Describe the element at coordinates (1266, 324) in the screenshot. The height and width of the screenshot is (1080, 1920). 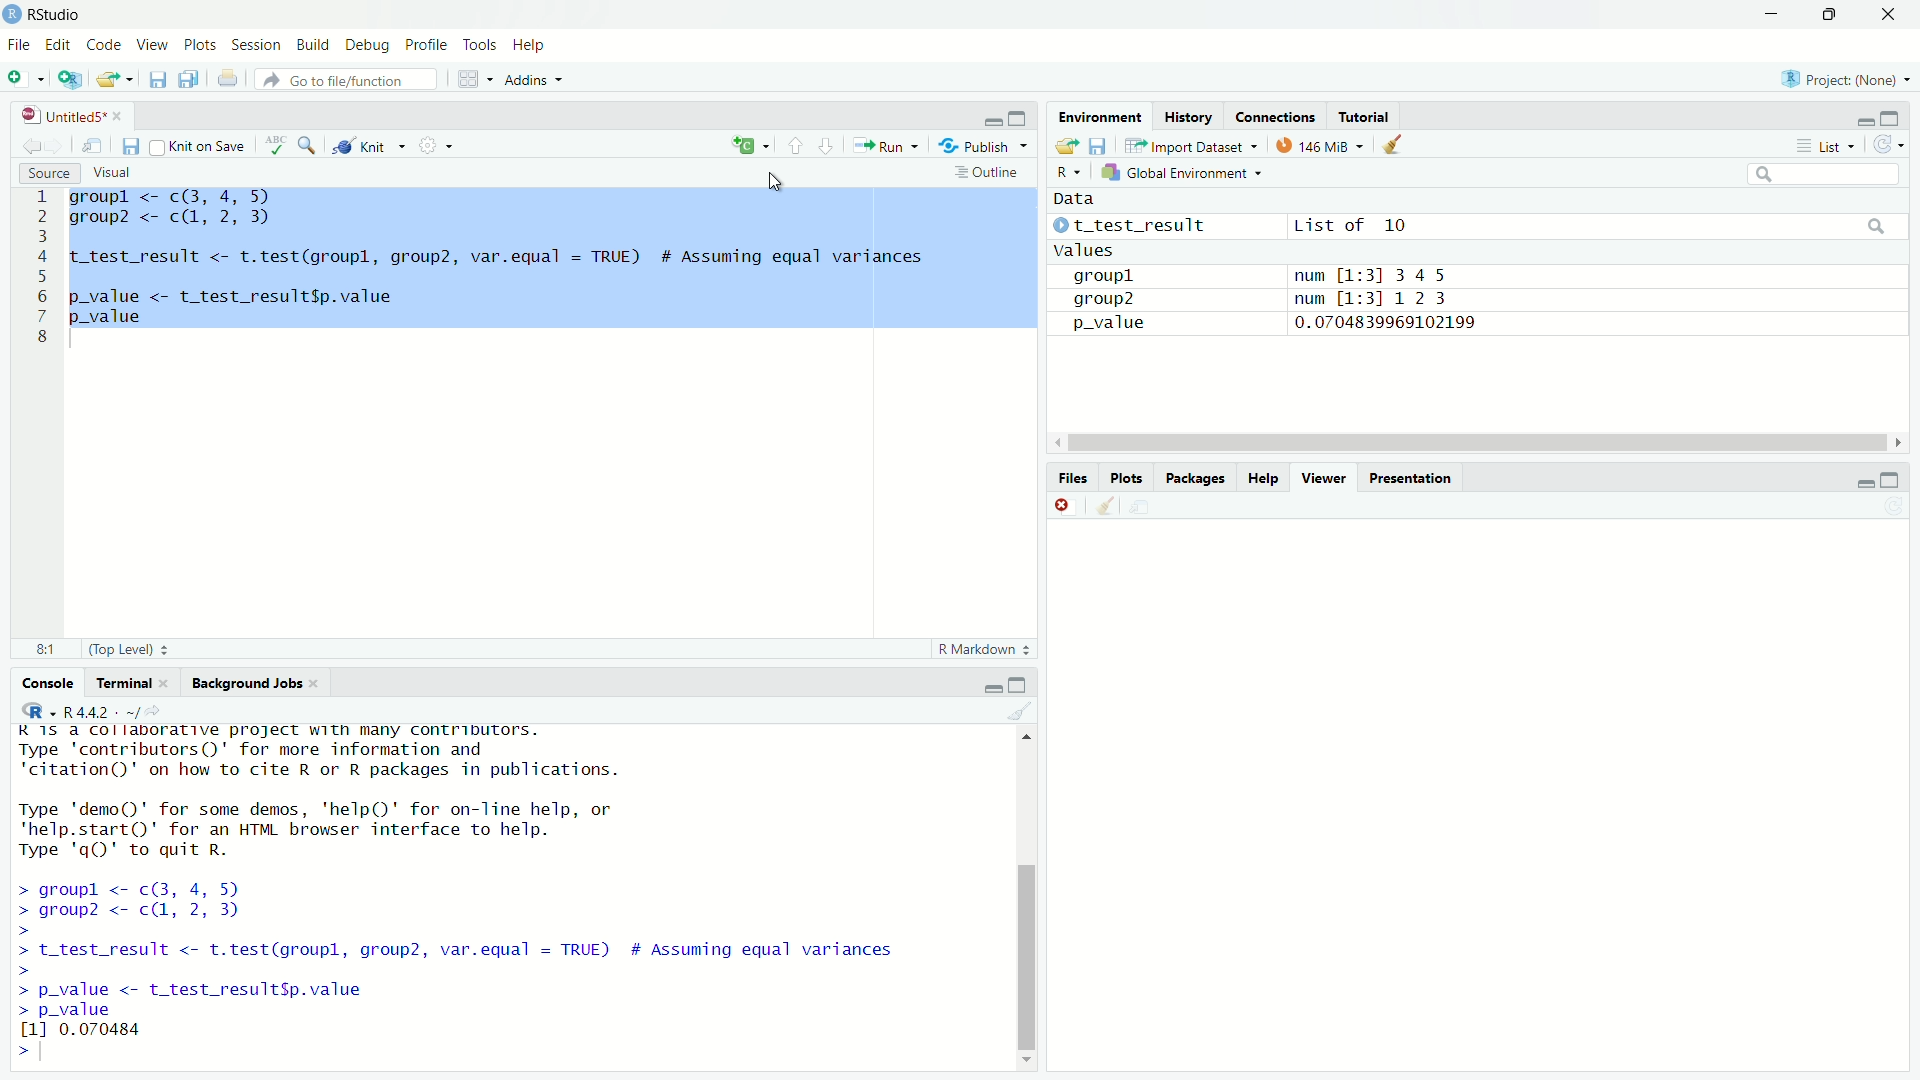
I see `p_value 0.0704839969102199` at that location.